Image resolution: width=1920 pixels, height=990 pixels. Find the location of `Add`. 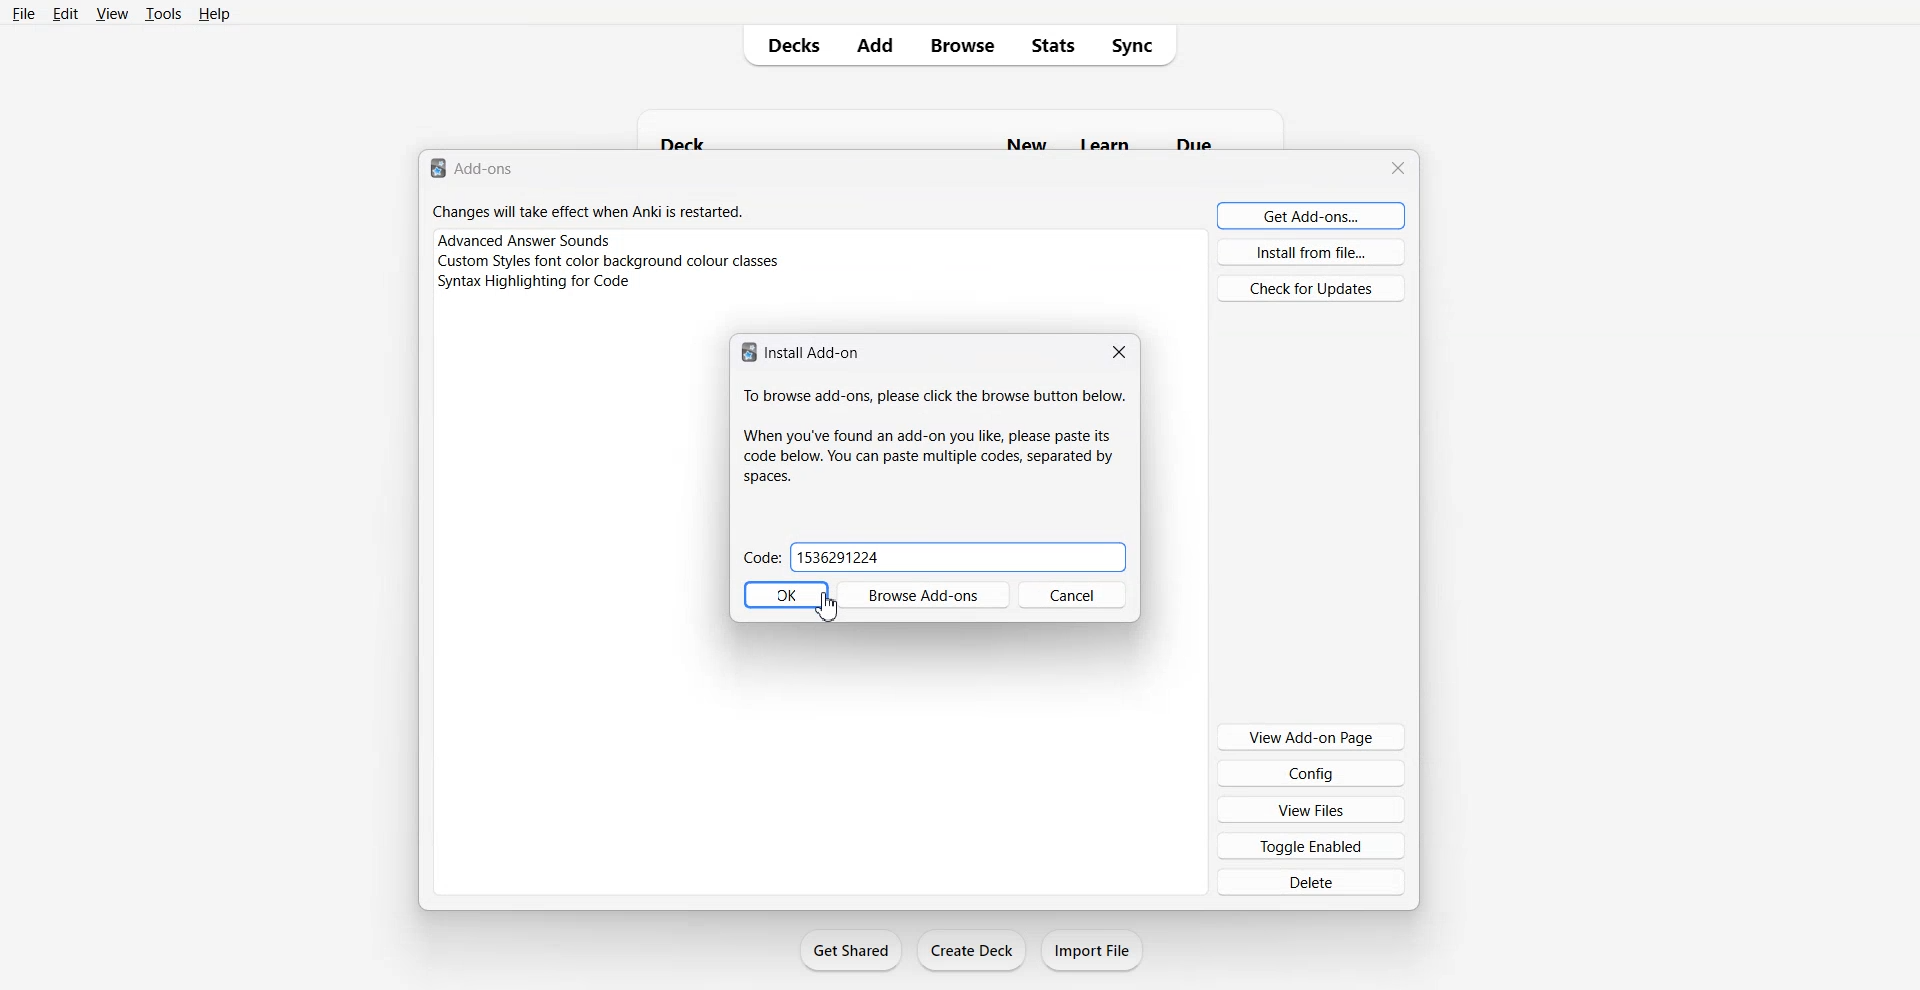

Add is located at coordinates (875, 45).